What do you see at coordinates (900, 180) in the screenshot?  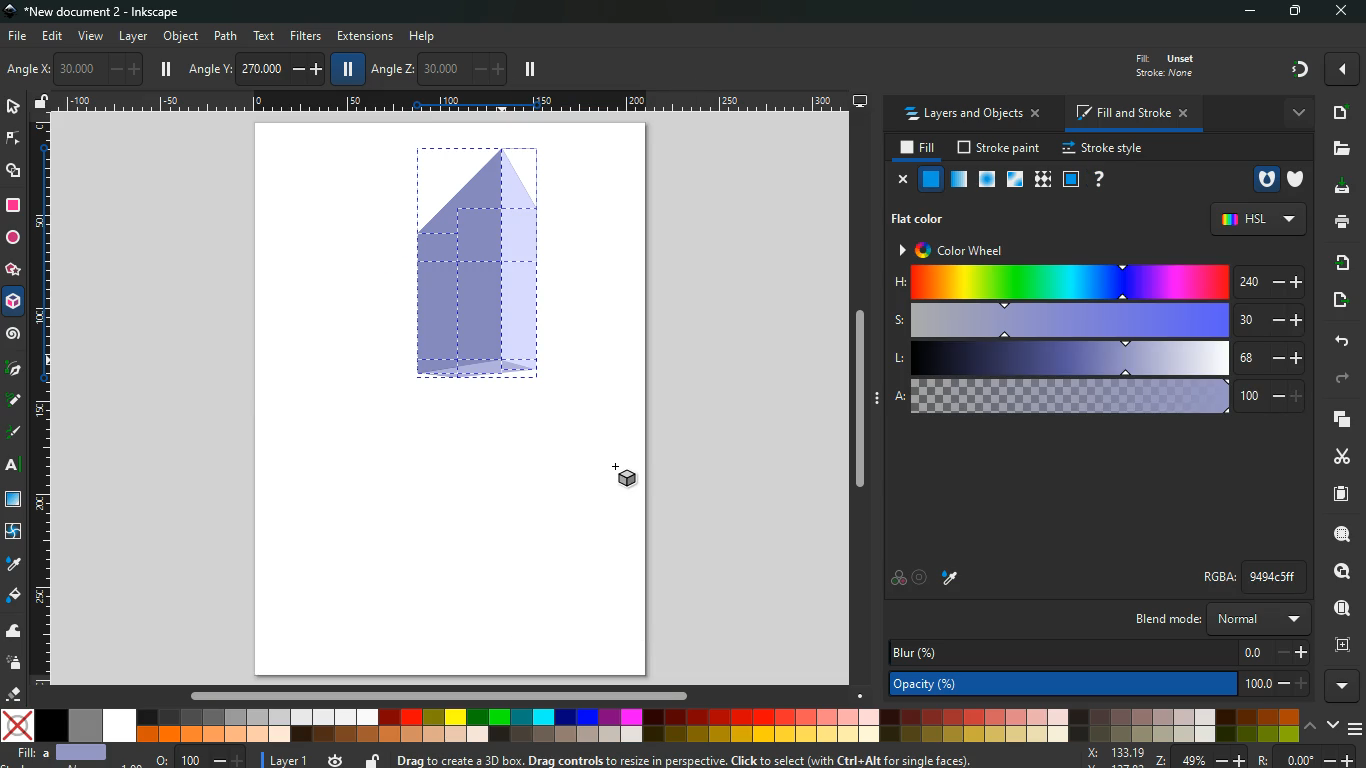 I see `cancel` at bounding box center [900, 180].